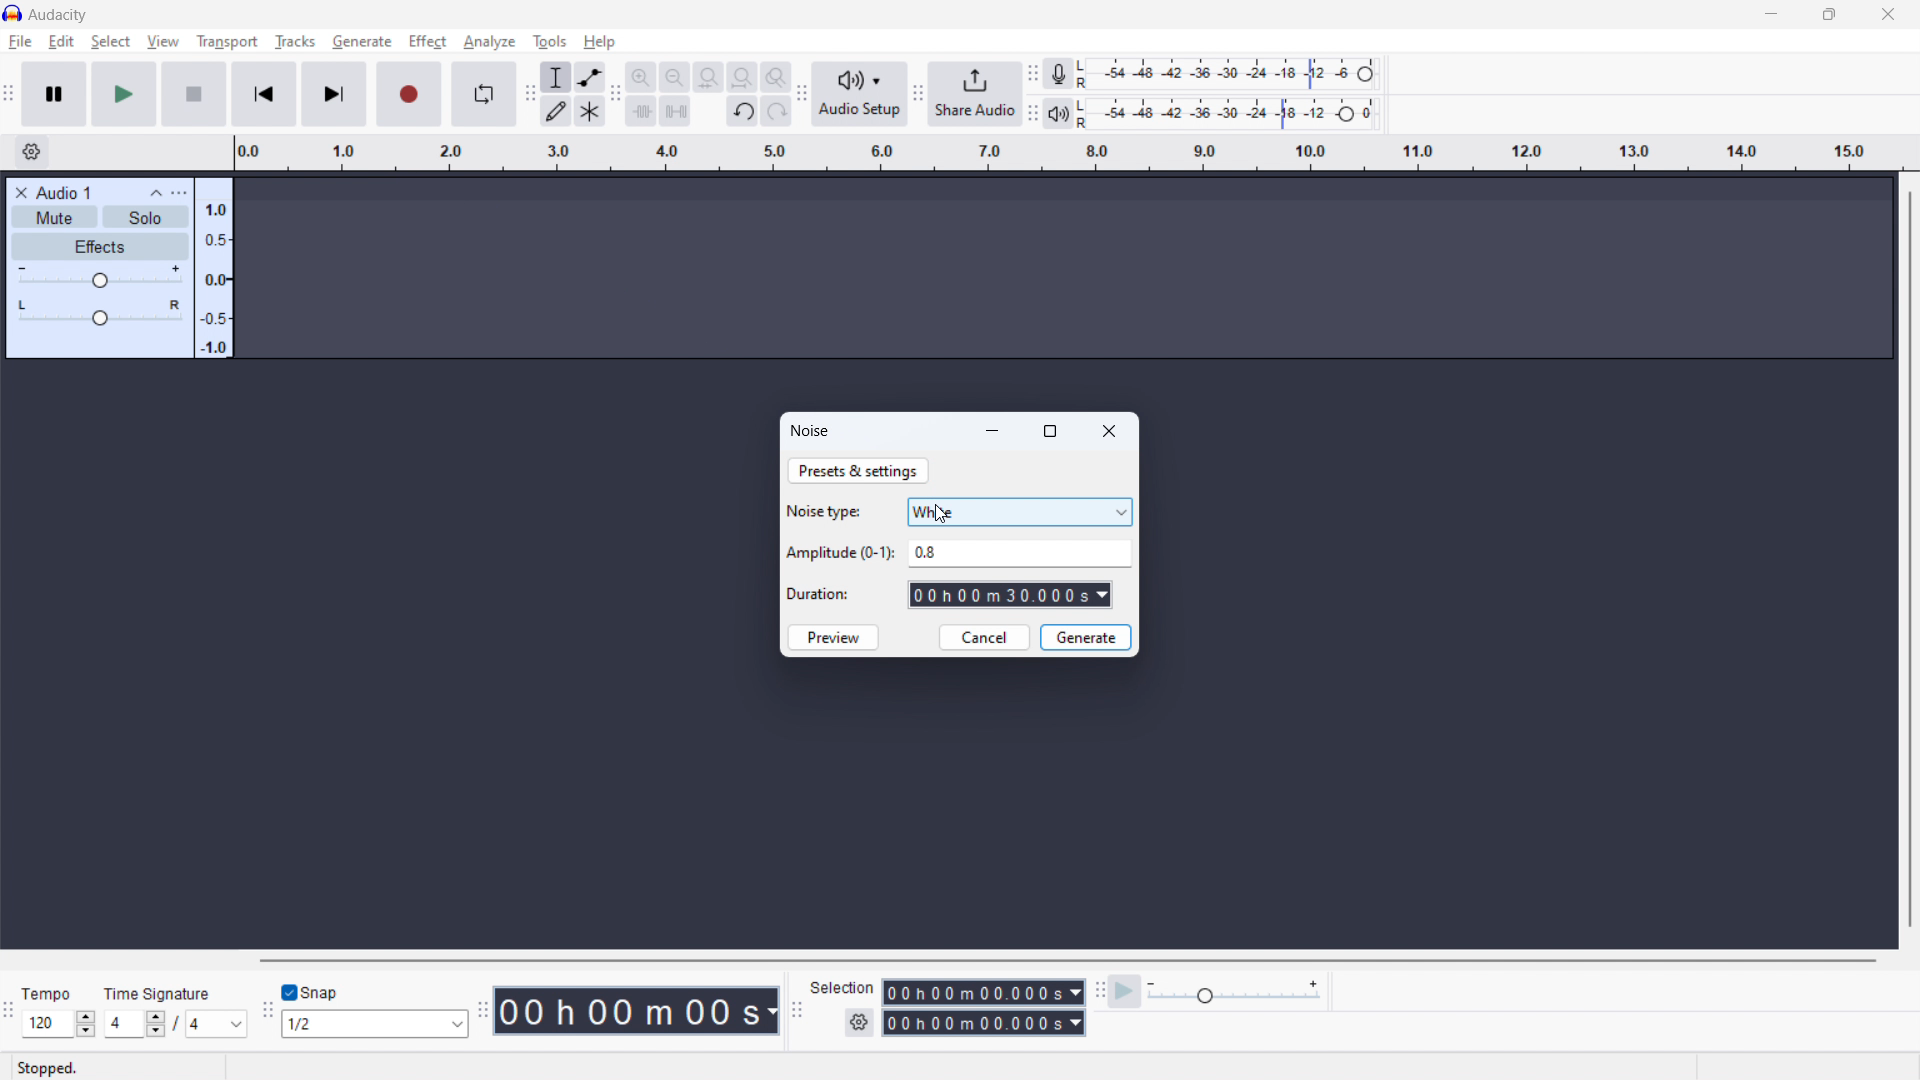  Describe the element at coordinates (144, 217) in the screenshot. I see `solo` at that location.